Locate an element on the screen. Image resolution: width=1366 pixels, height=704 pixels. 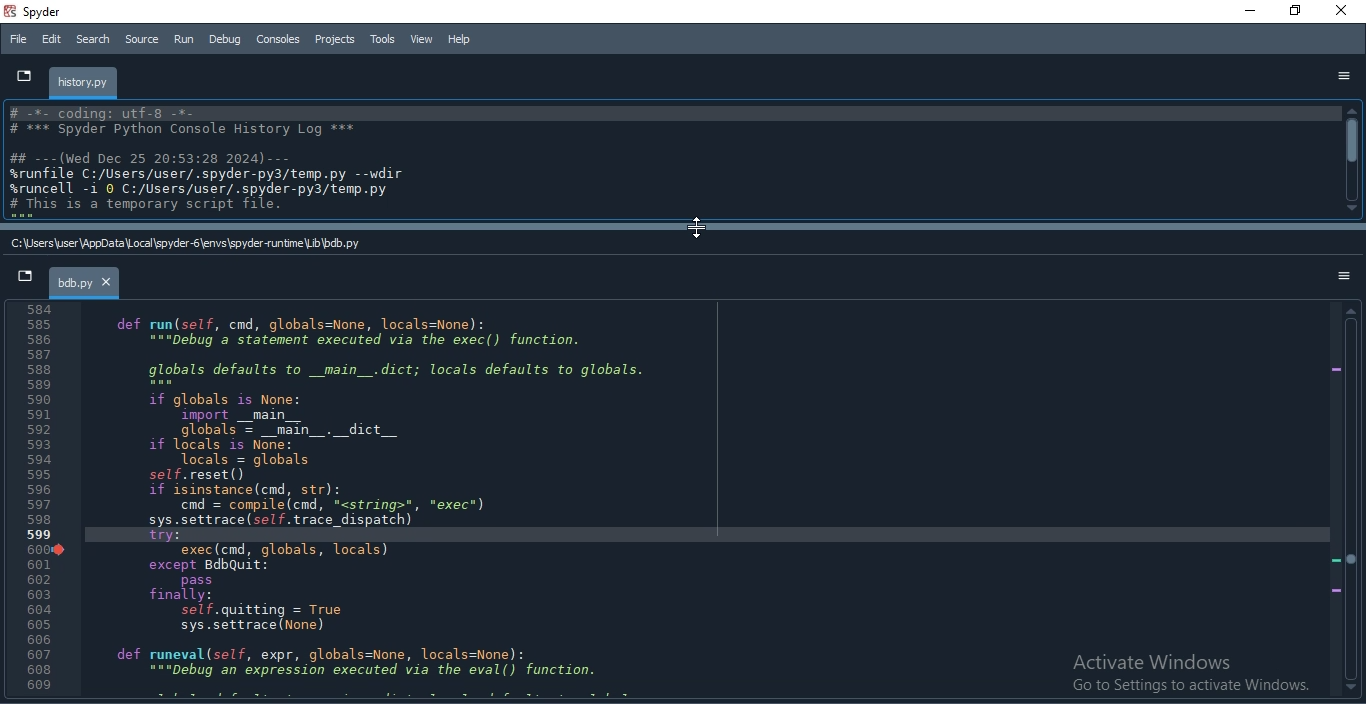
adjusted window is located at coordinates (384, 498).